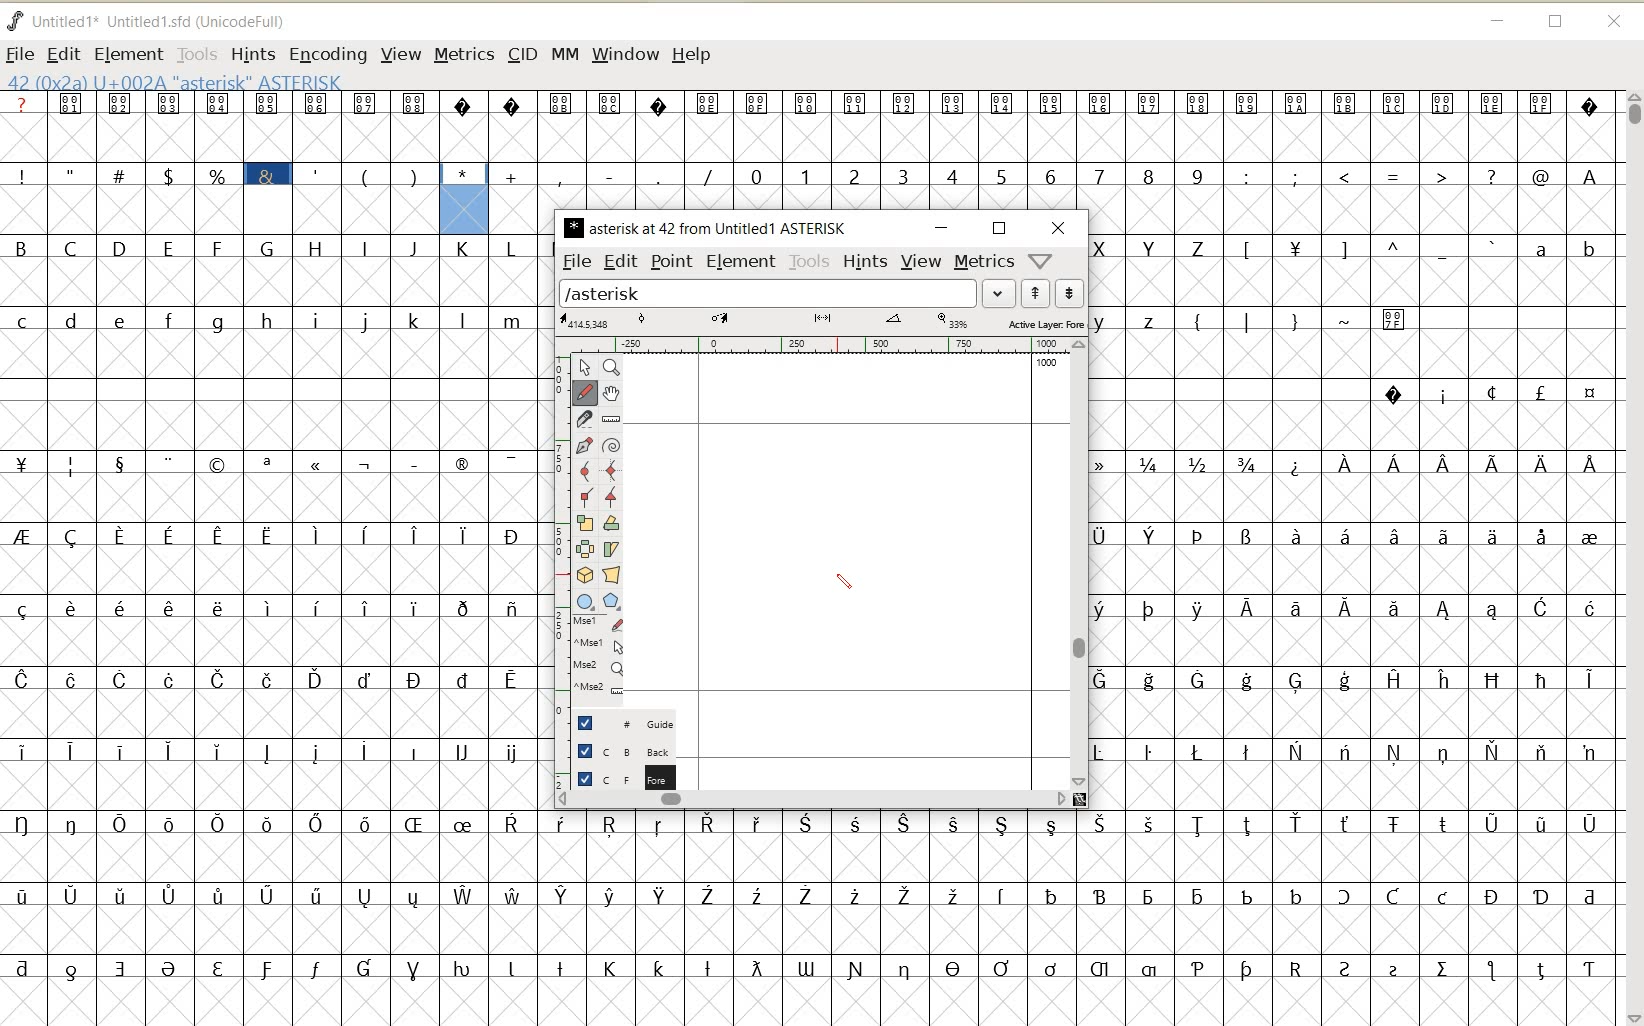  Describe the element at coordinates (787, 151) in the screenshot. I see `GLYPHY SPECIAL CHARACTERS AND NUMBERS` at that location.